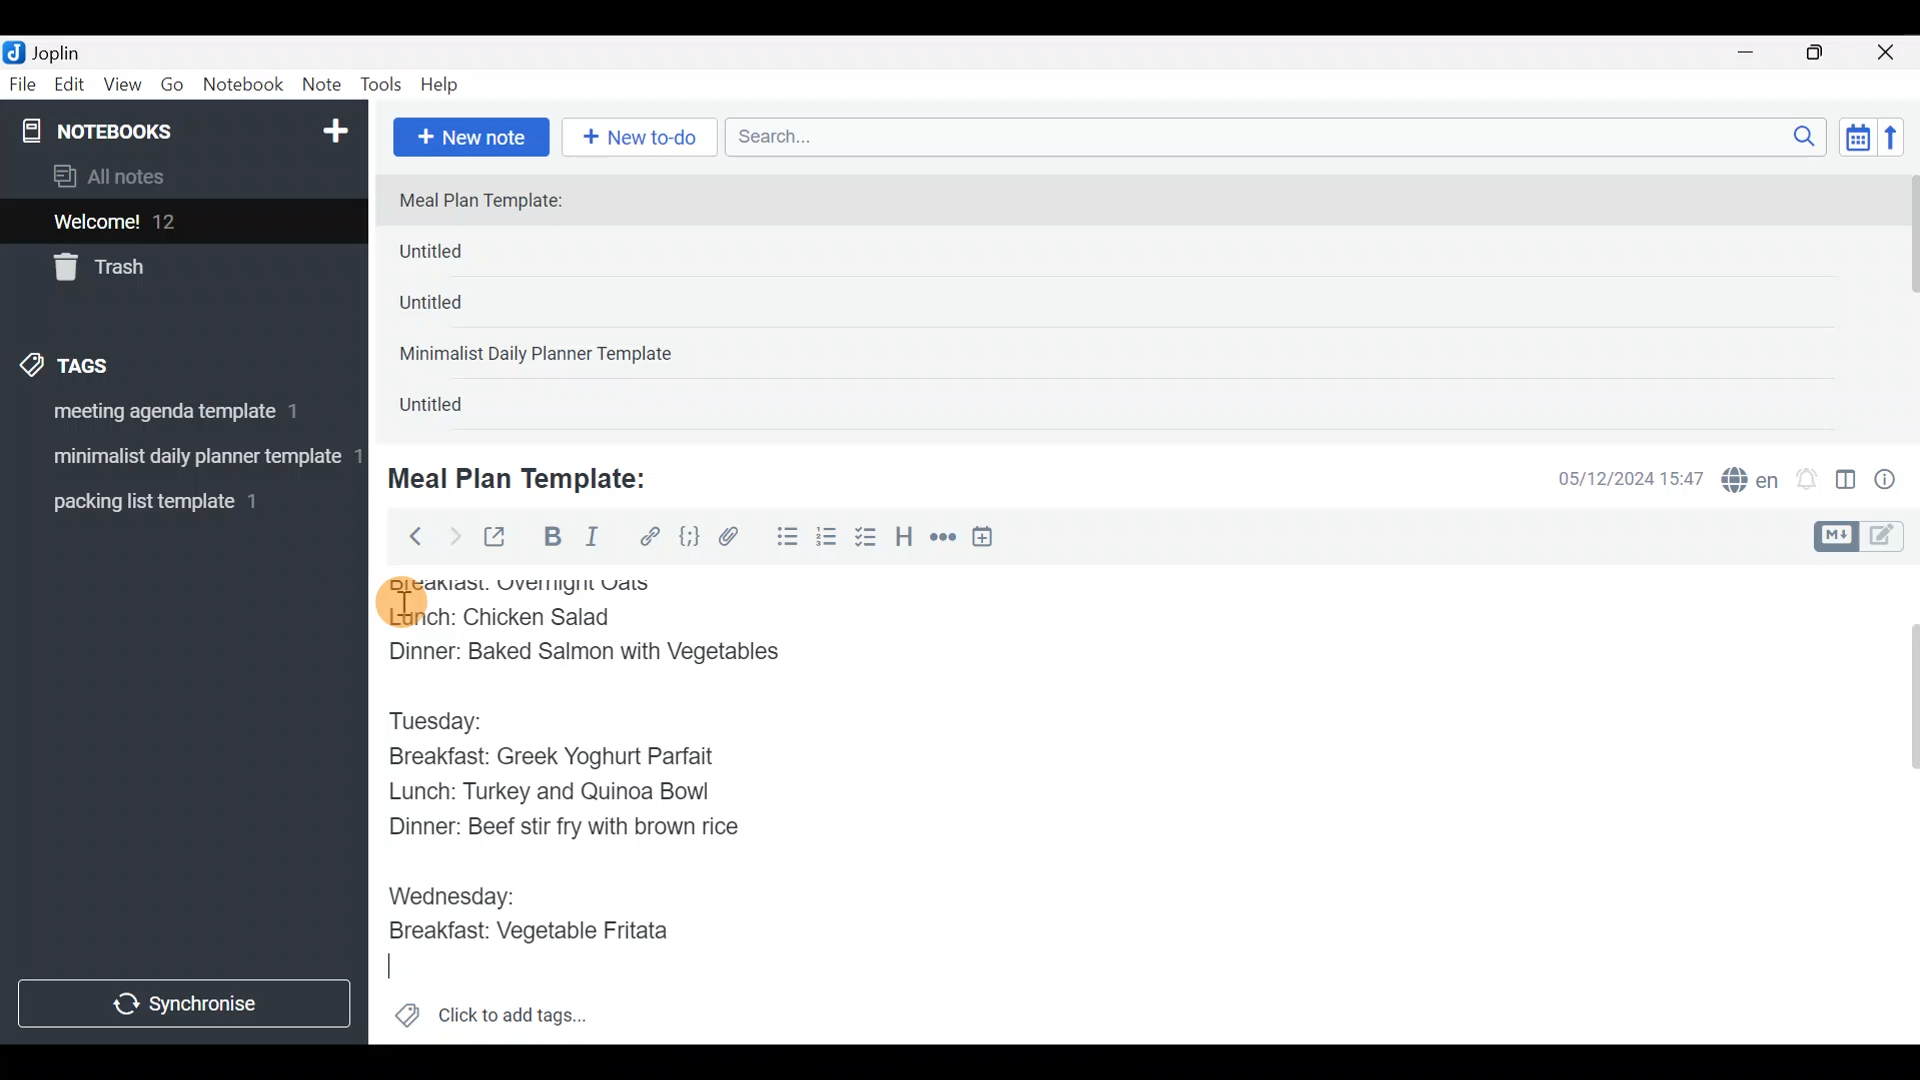  I want to click on Minimize, so click(1757, 50).